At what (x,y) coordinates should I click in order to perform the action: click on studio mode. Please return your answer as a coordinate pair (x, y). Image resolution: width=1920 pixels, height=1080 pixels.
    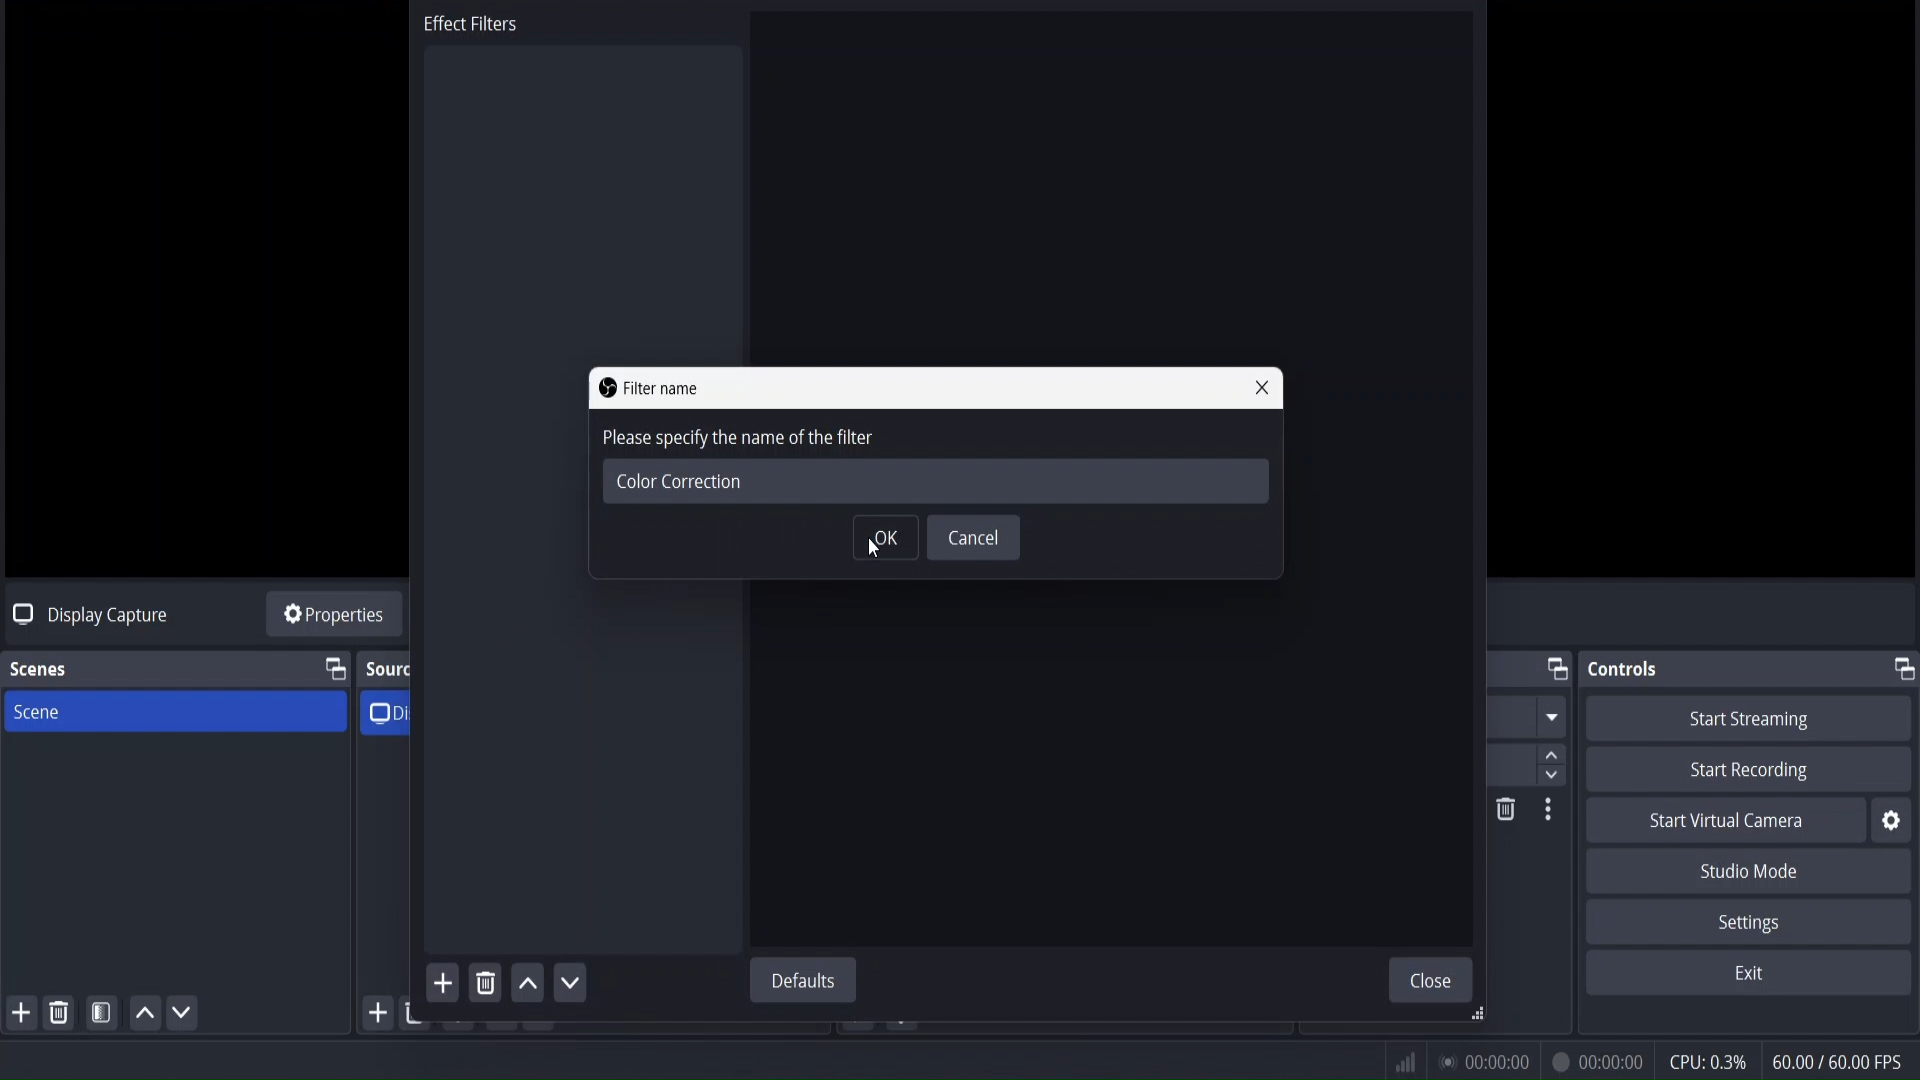
    Looking at the image, I should click on (1753, 871).